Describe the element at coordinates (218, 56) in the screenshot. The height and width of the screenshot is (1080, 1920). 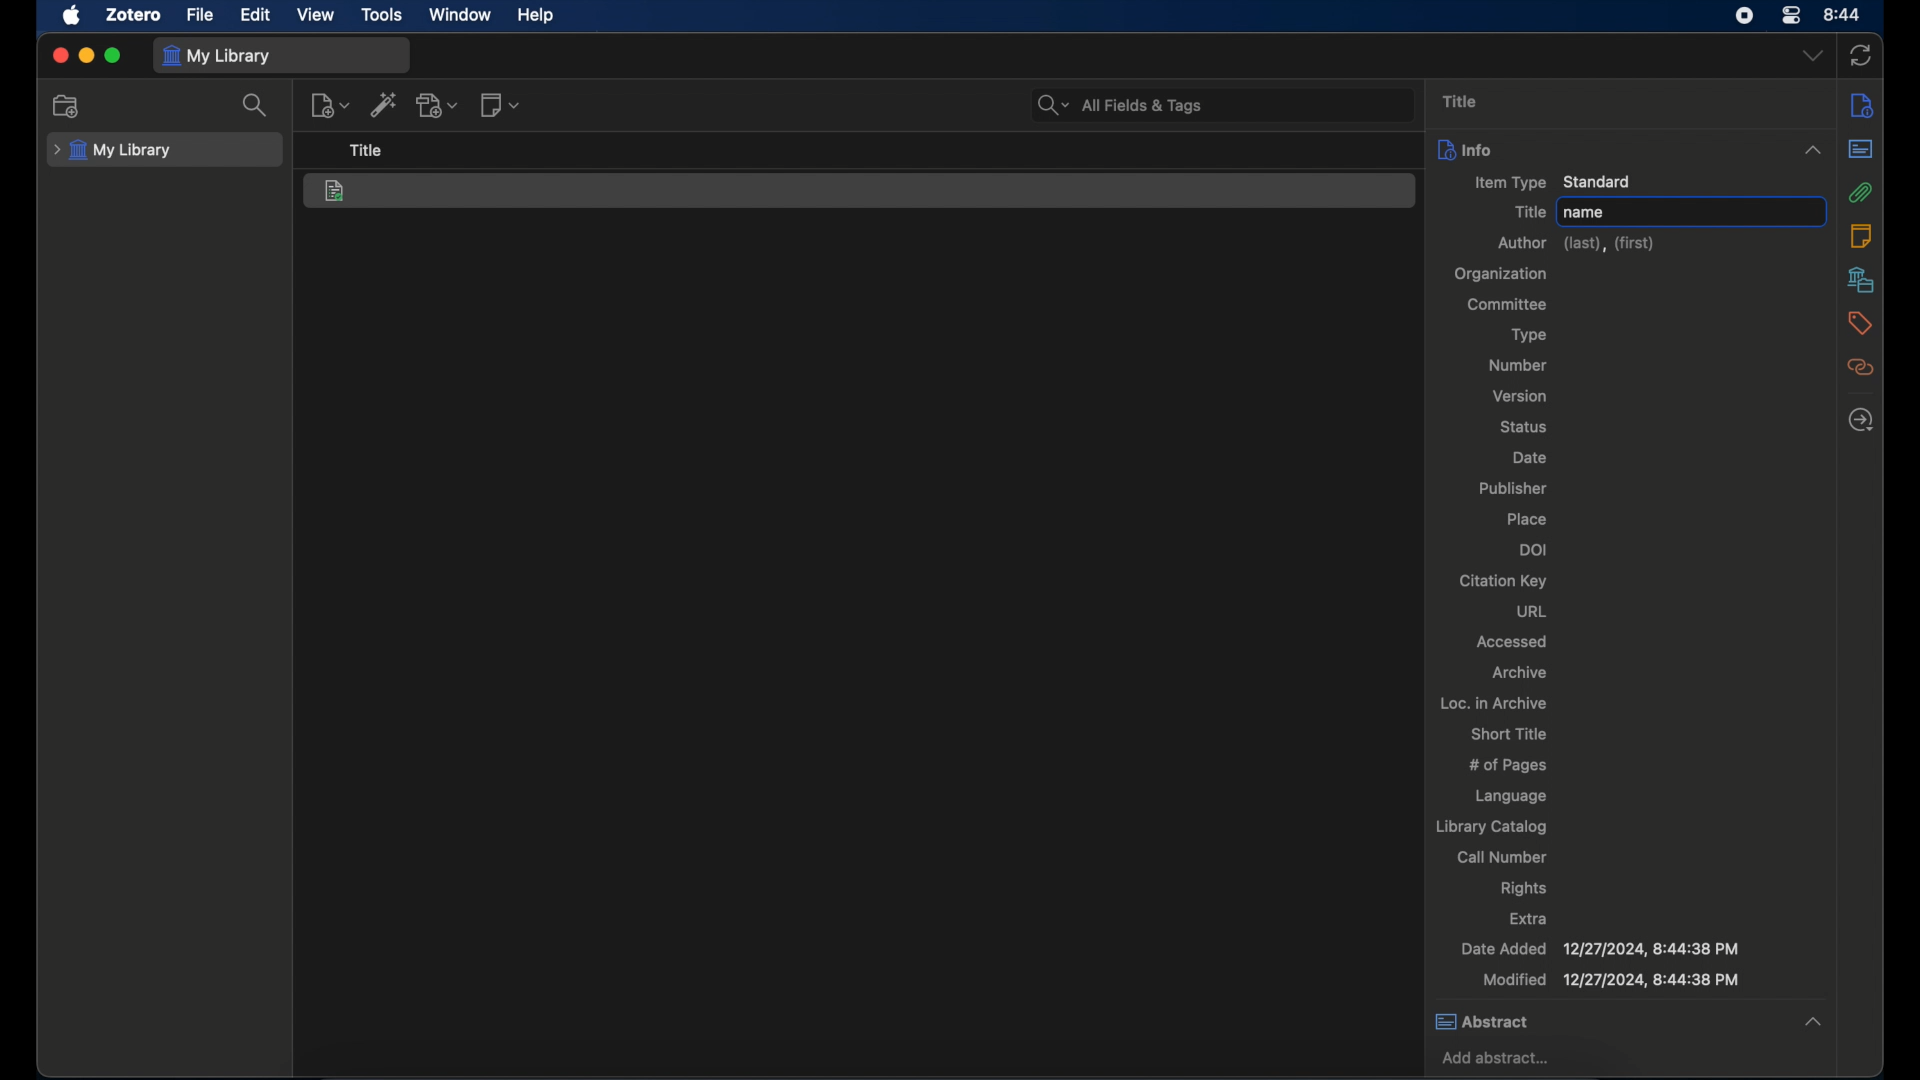
I see `my library` at that location.